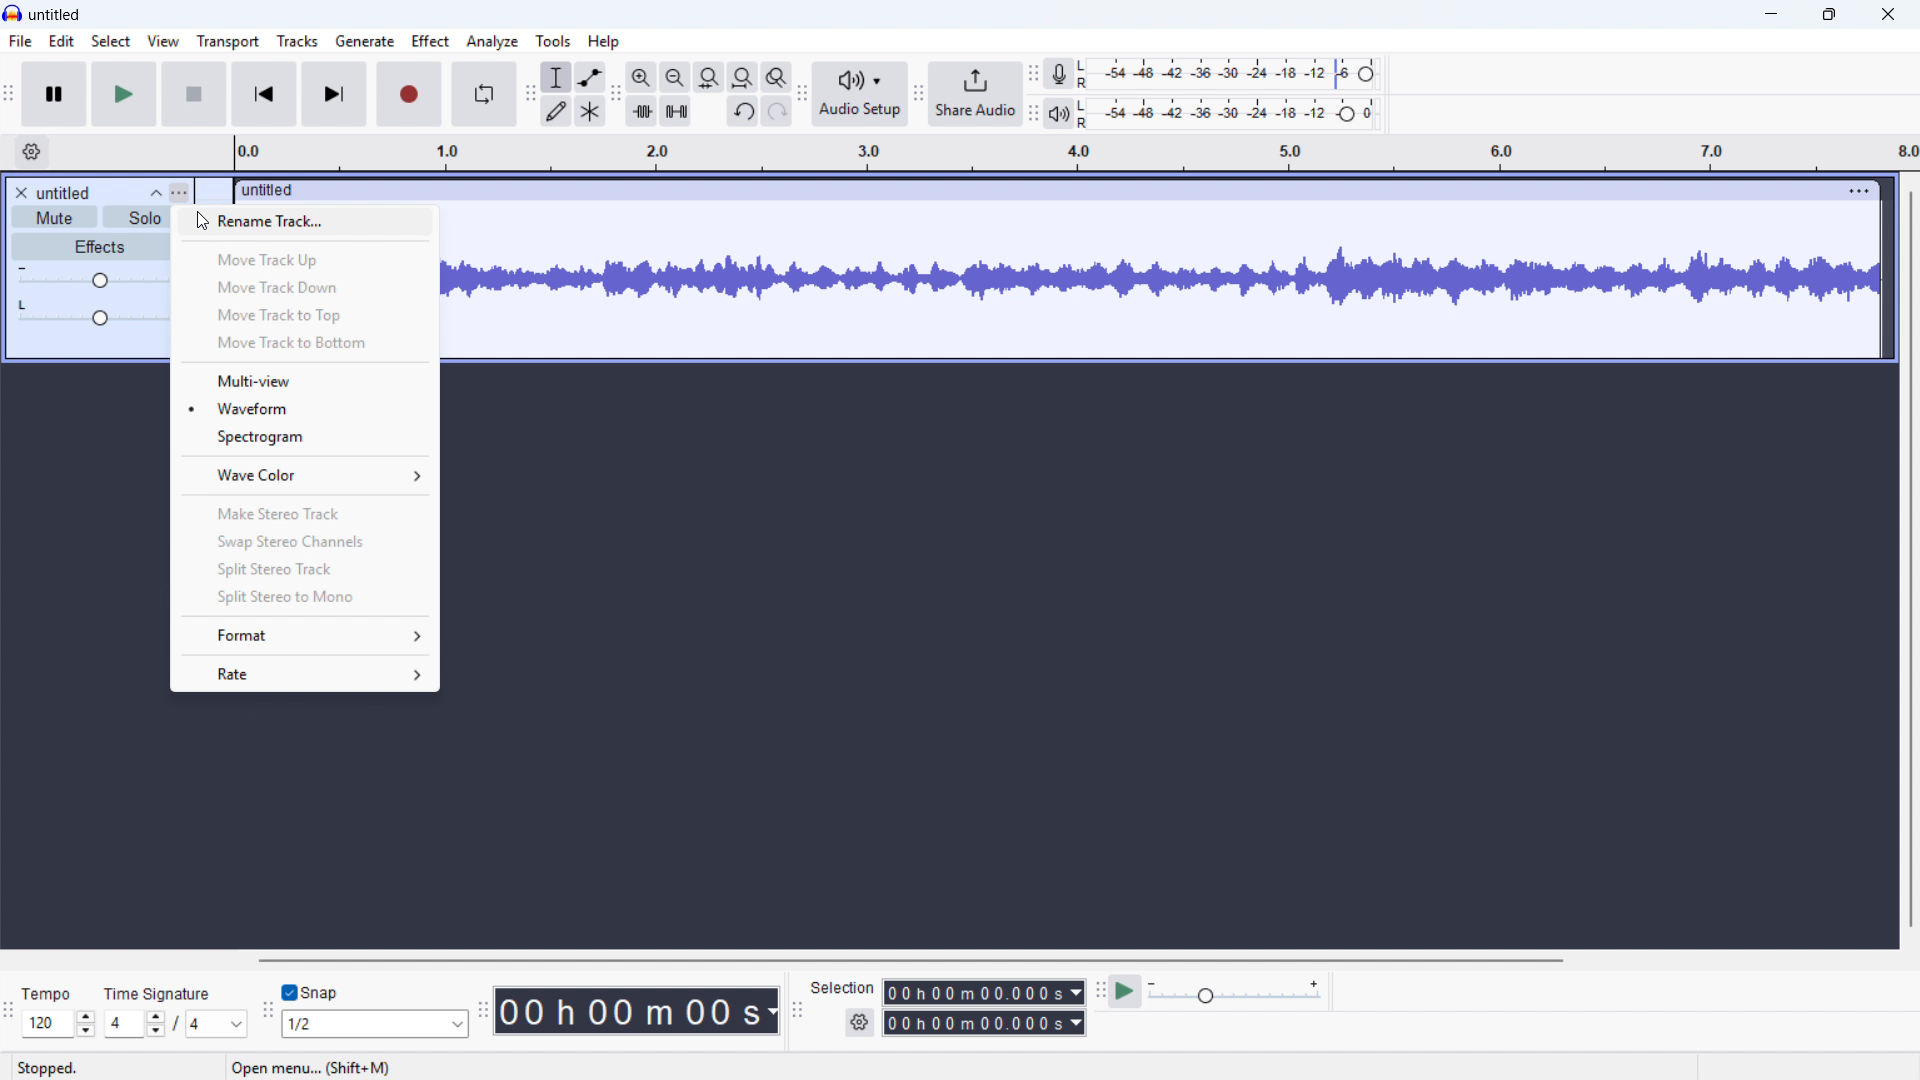 The image size is (1920, 1080). I want to click on Zoom out , so click(675, 77).